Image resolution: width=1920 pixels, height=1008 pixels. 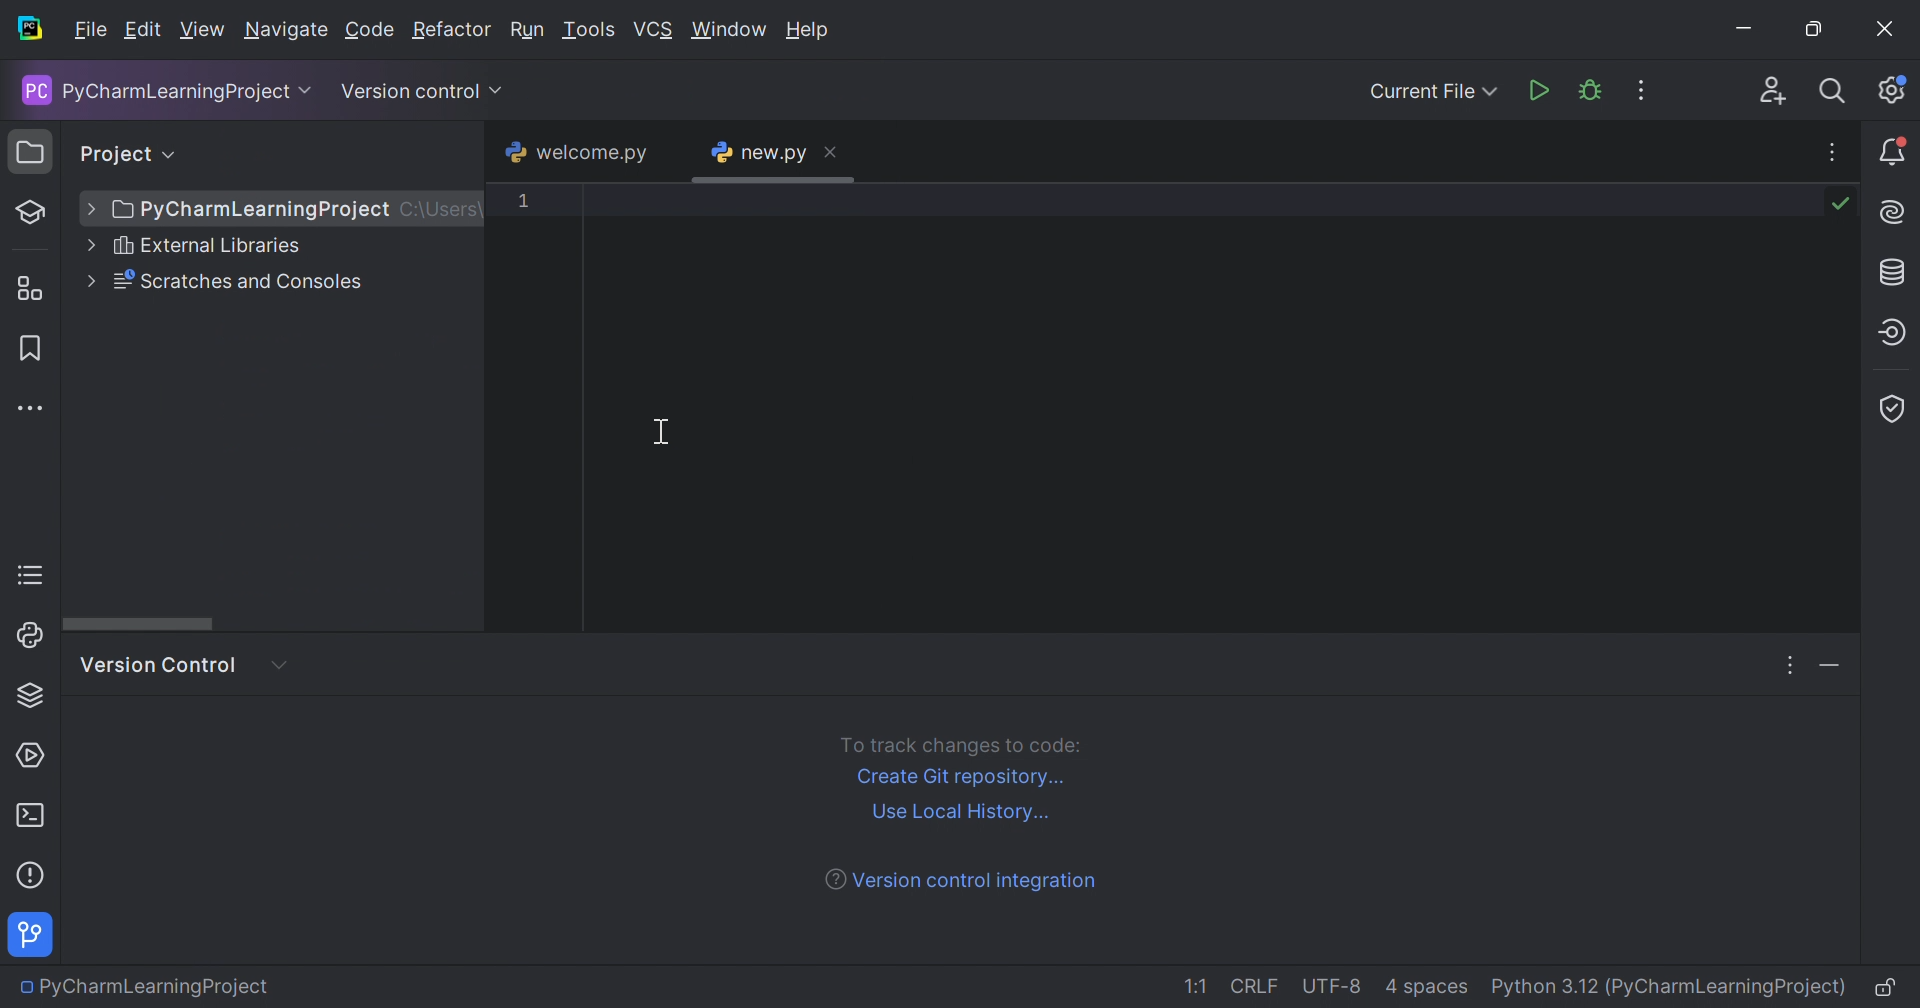 What do you see at coordinates (88, 279) in the screenshot?
I see `Drop down` at bounding box center [88, 279].